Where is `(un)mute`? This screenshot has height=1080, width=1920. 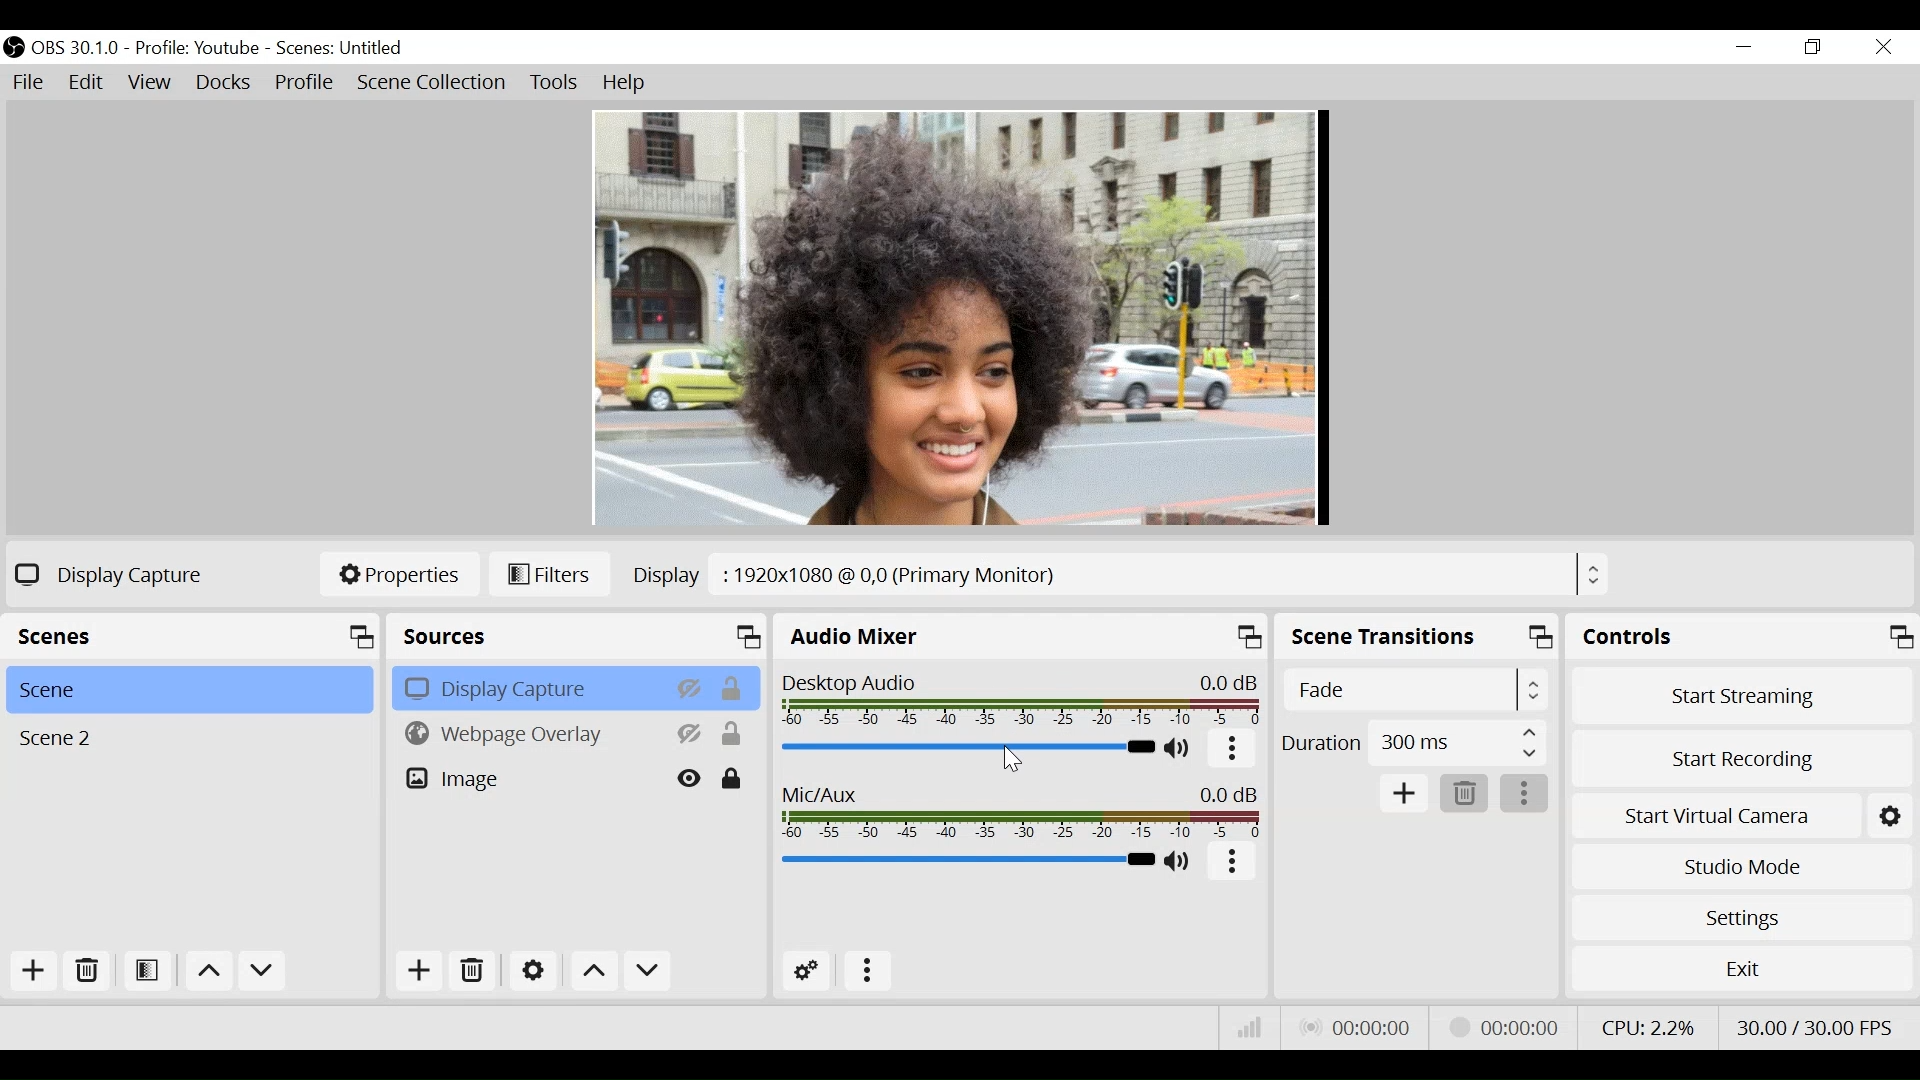
(un)mute is located at coordinates (1183, 861).